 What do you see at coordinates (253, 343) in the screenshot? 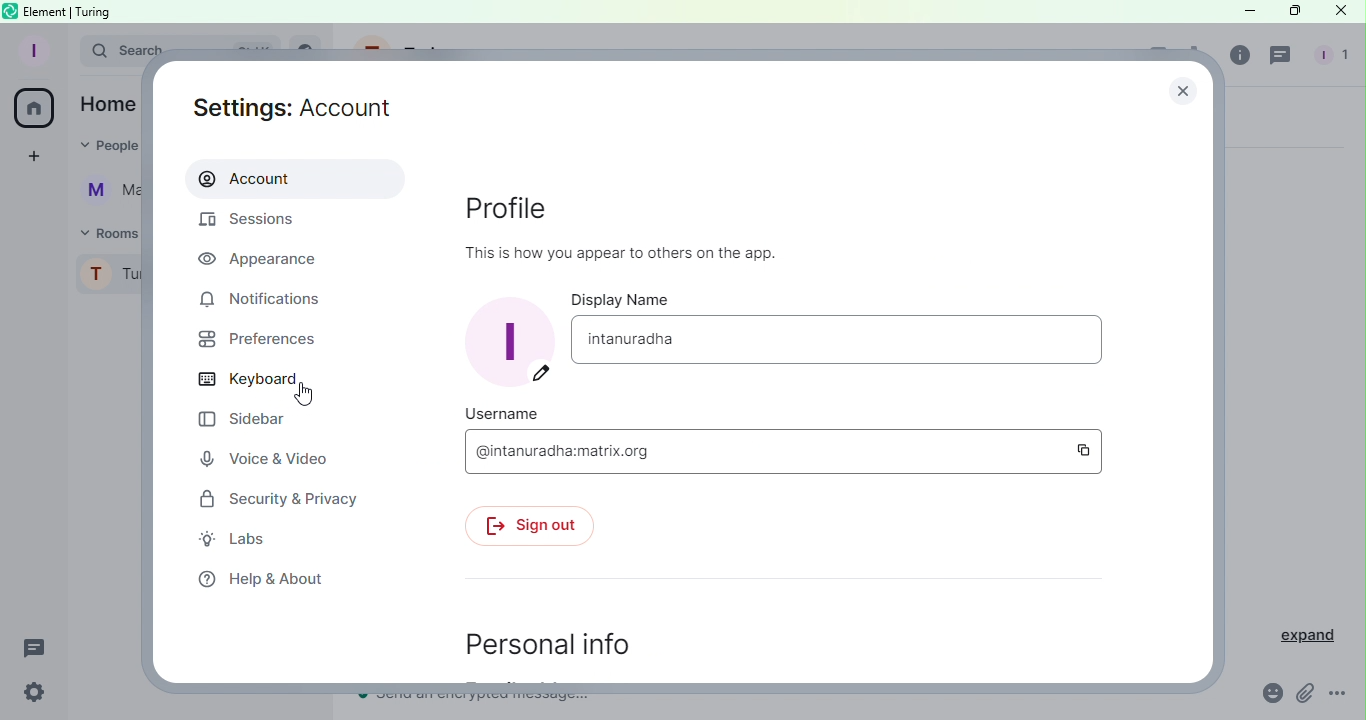
I see `Preferences` at bounding box center [253, 343].